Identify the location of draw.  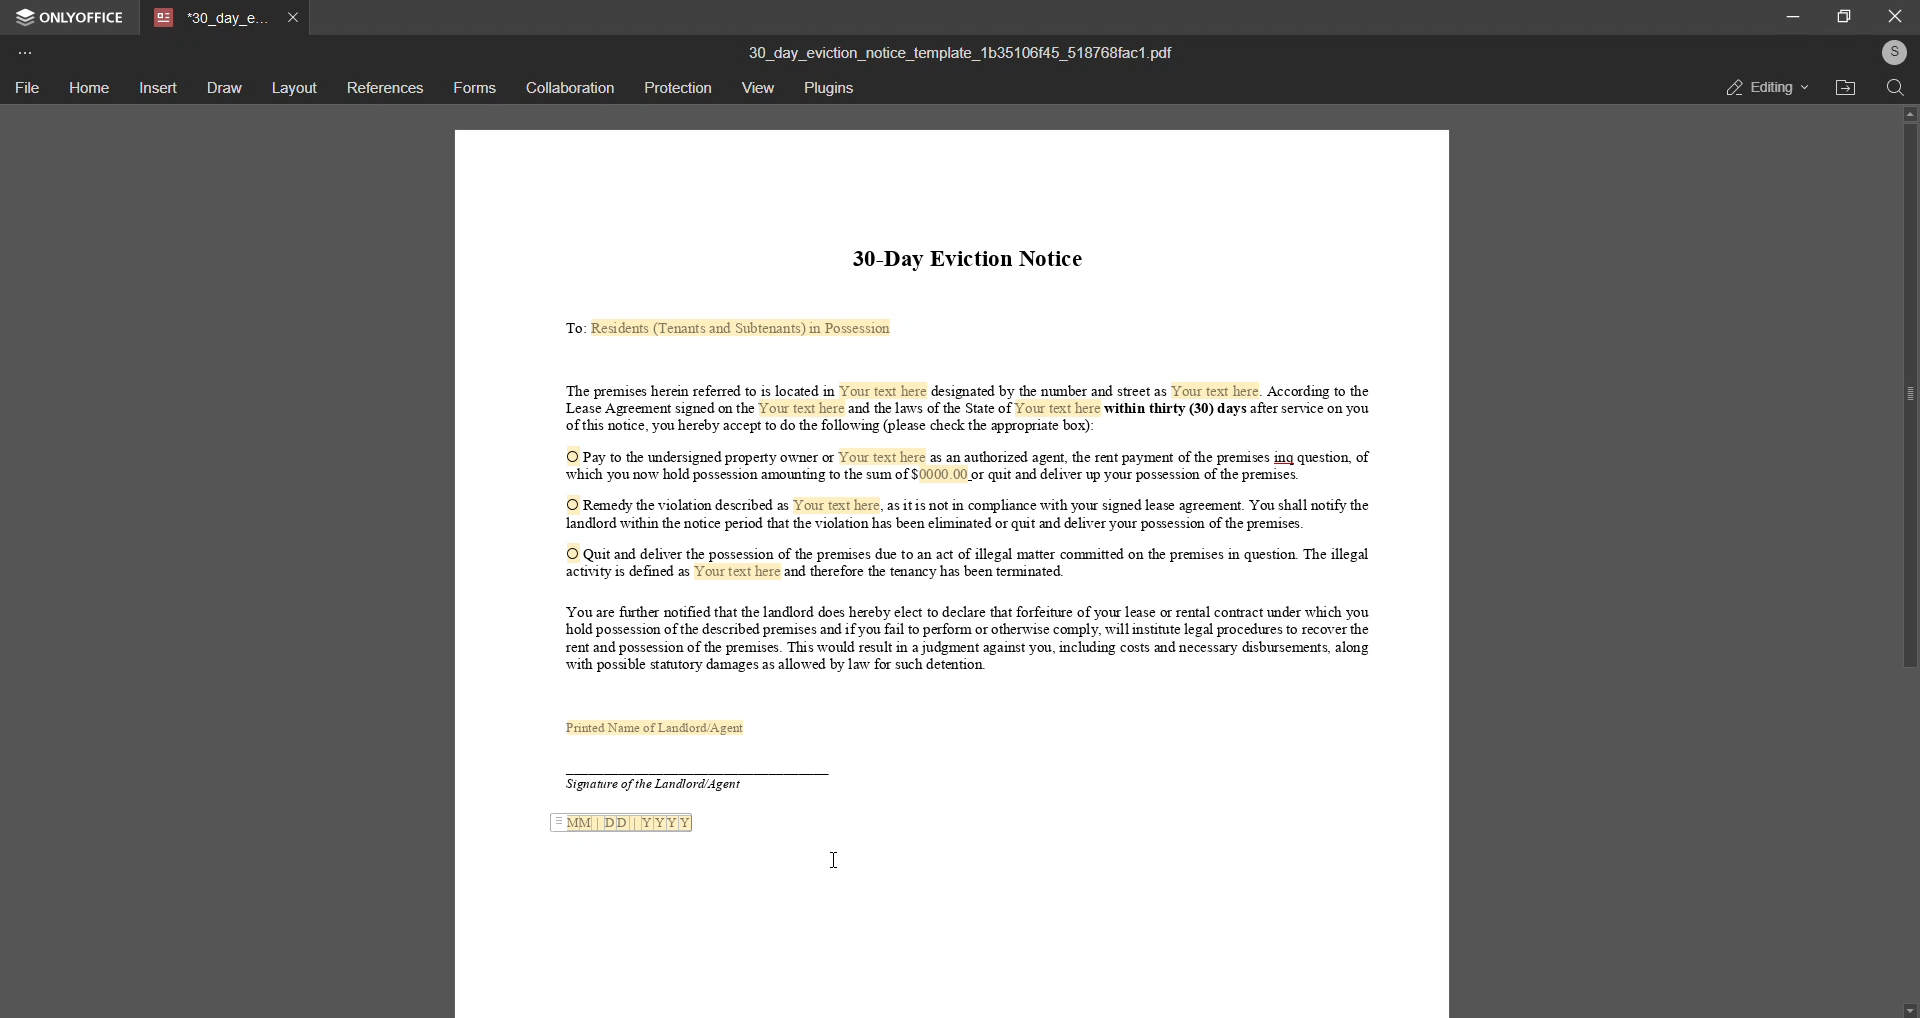
(223, 87).